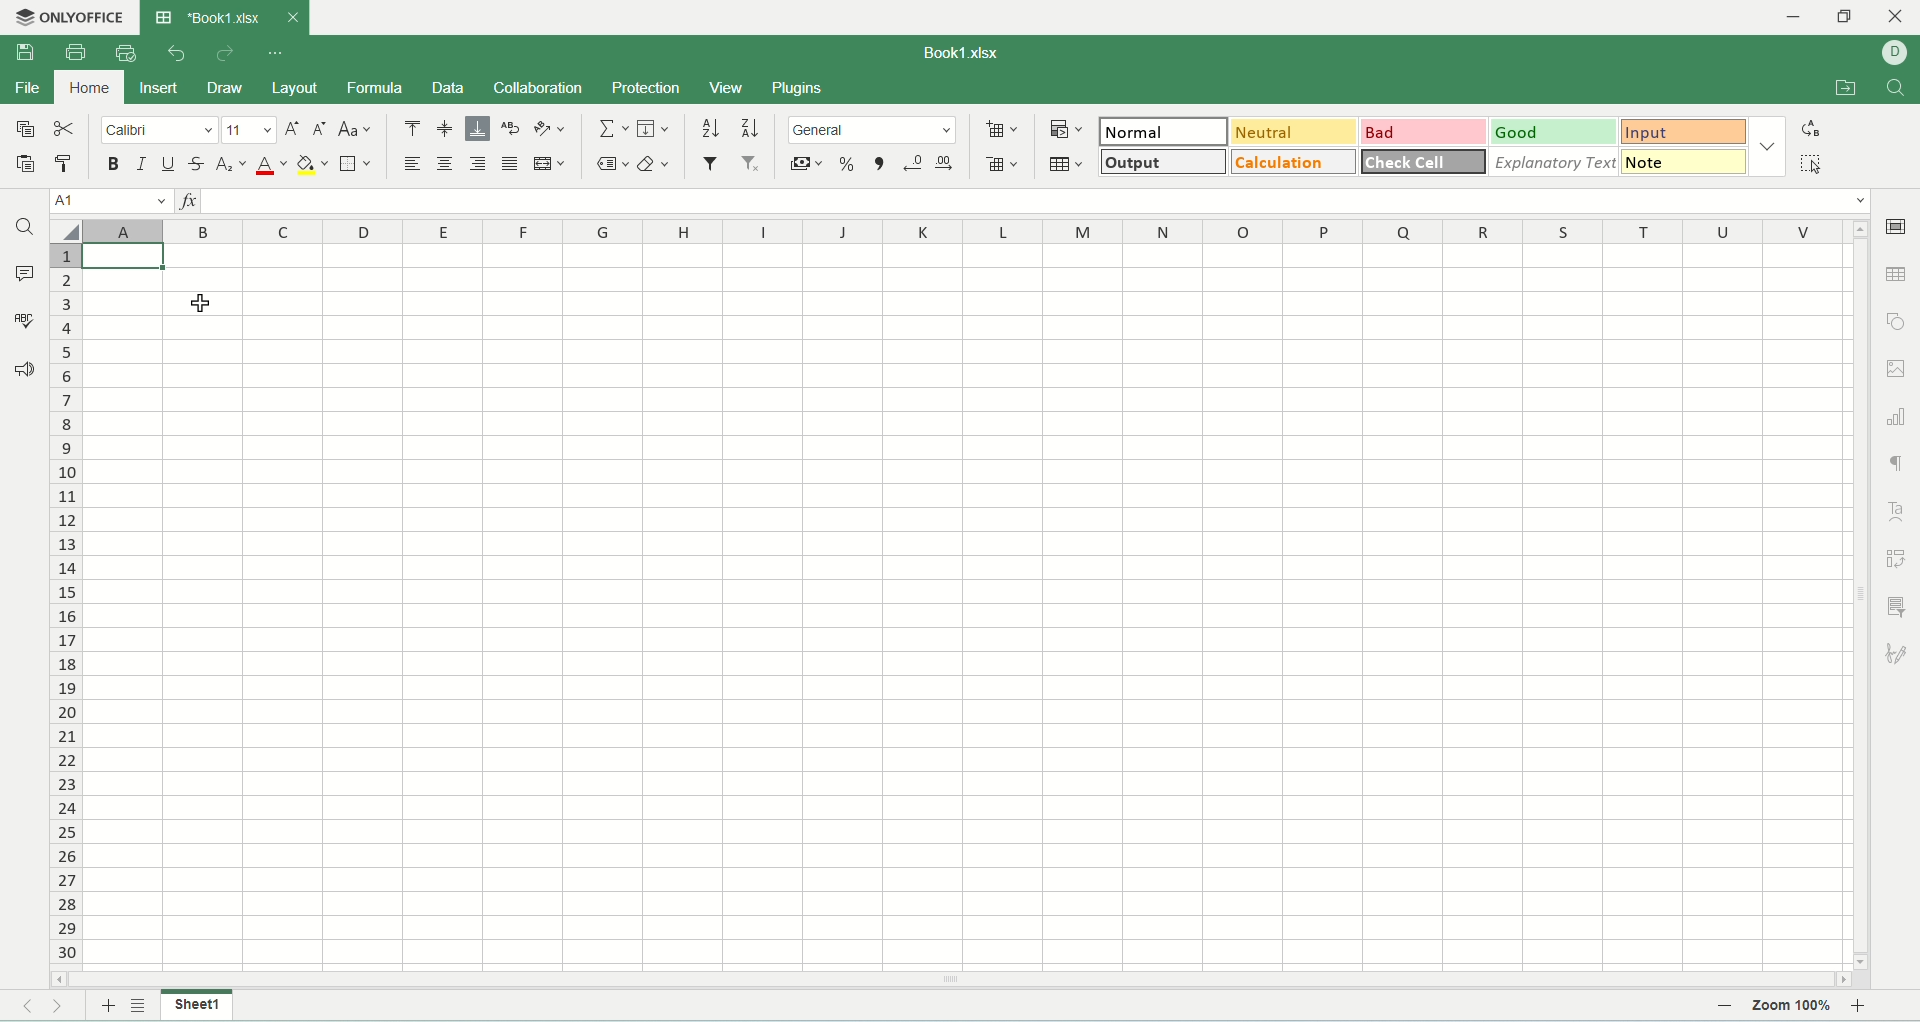 This screenshot has width=1920, height=1022. Describe the element at coordinates (1424, 161) in the screenshot. I see `check cell` at that location.